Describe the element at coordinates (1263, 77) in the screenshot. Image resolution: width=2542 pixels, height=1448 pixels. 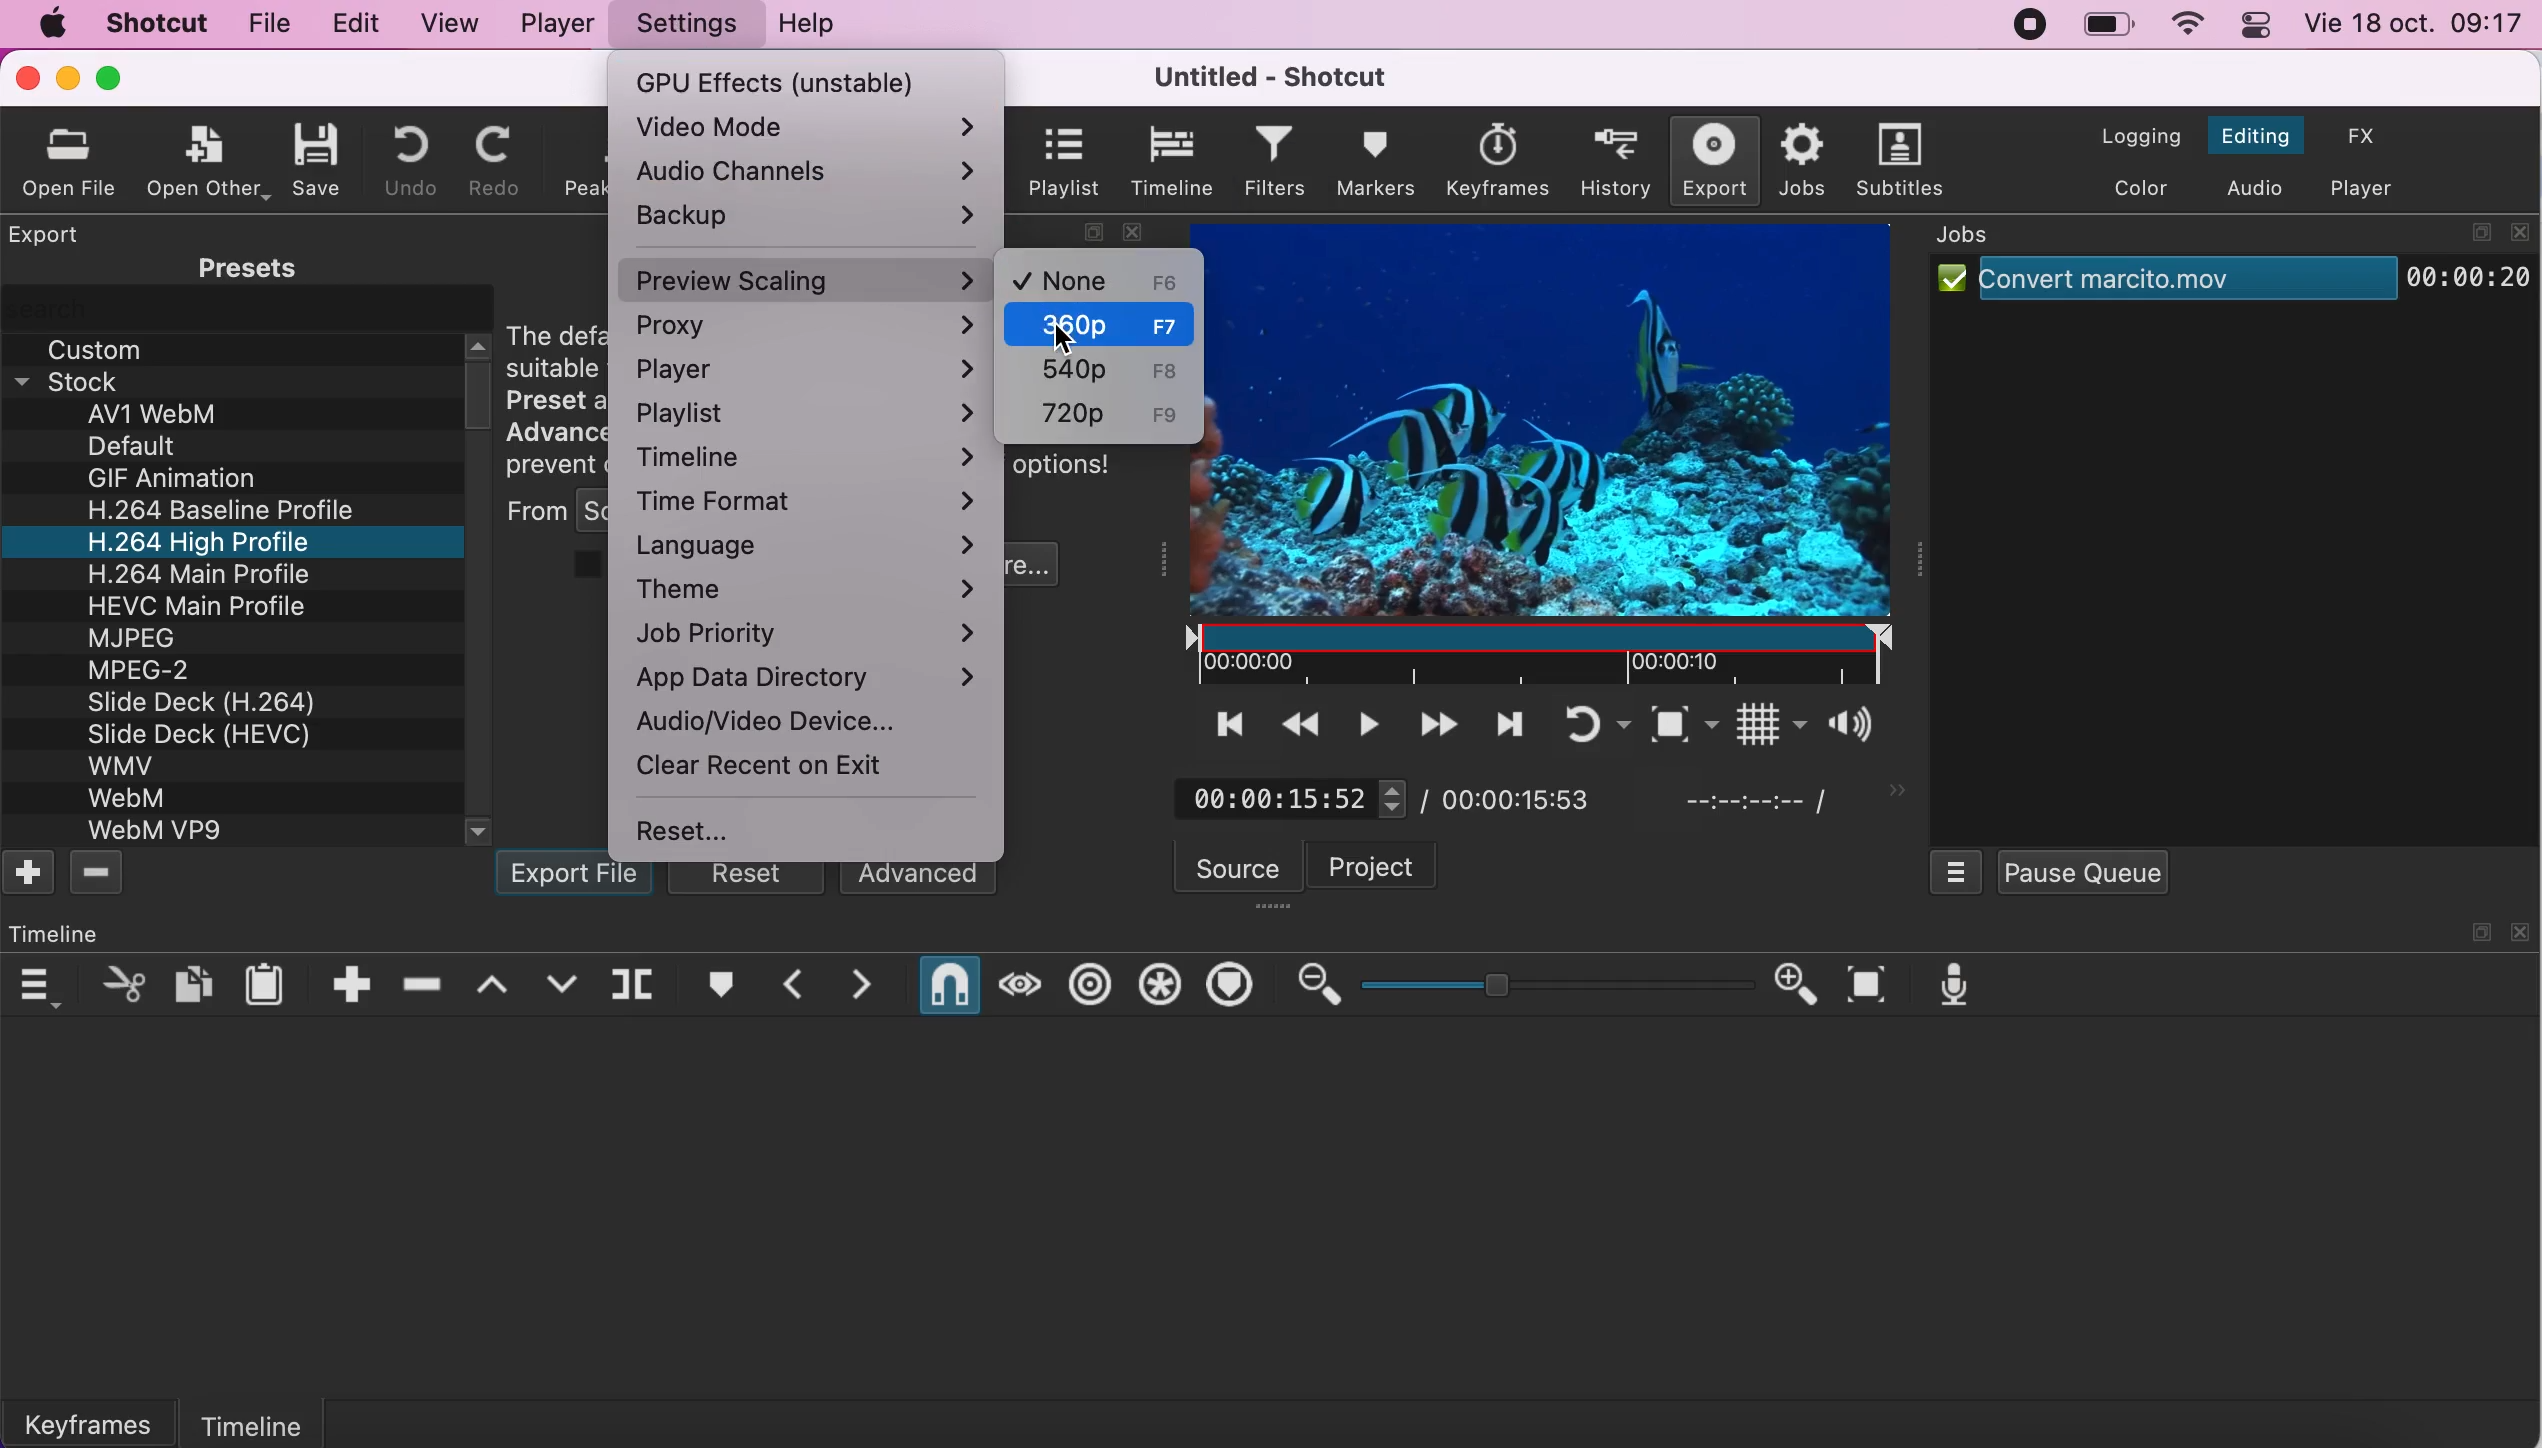
I see `title` at that location.